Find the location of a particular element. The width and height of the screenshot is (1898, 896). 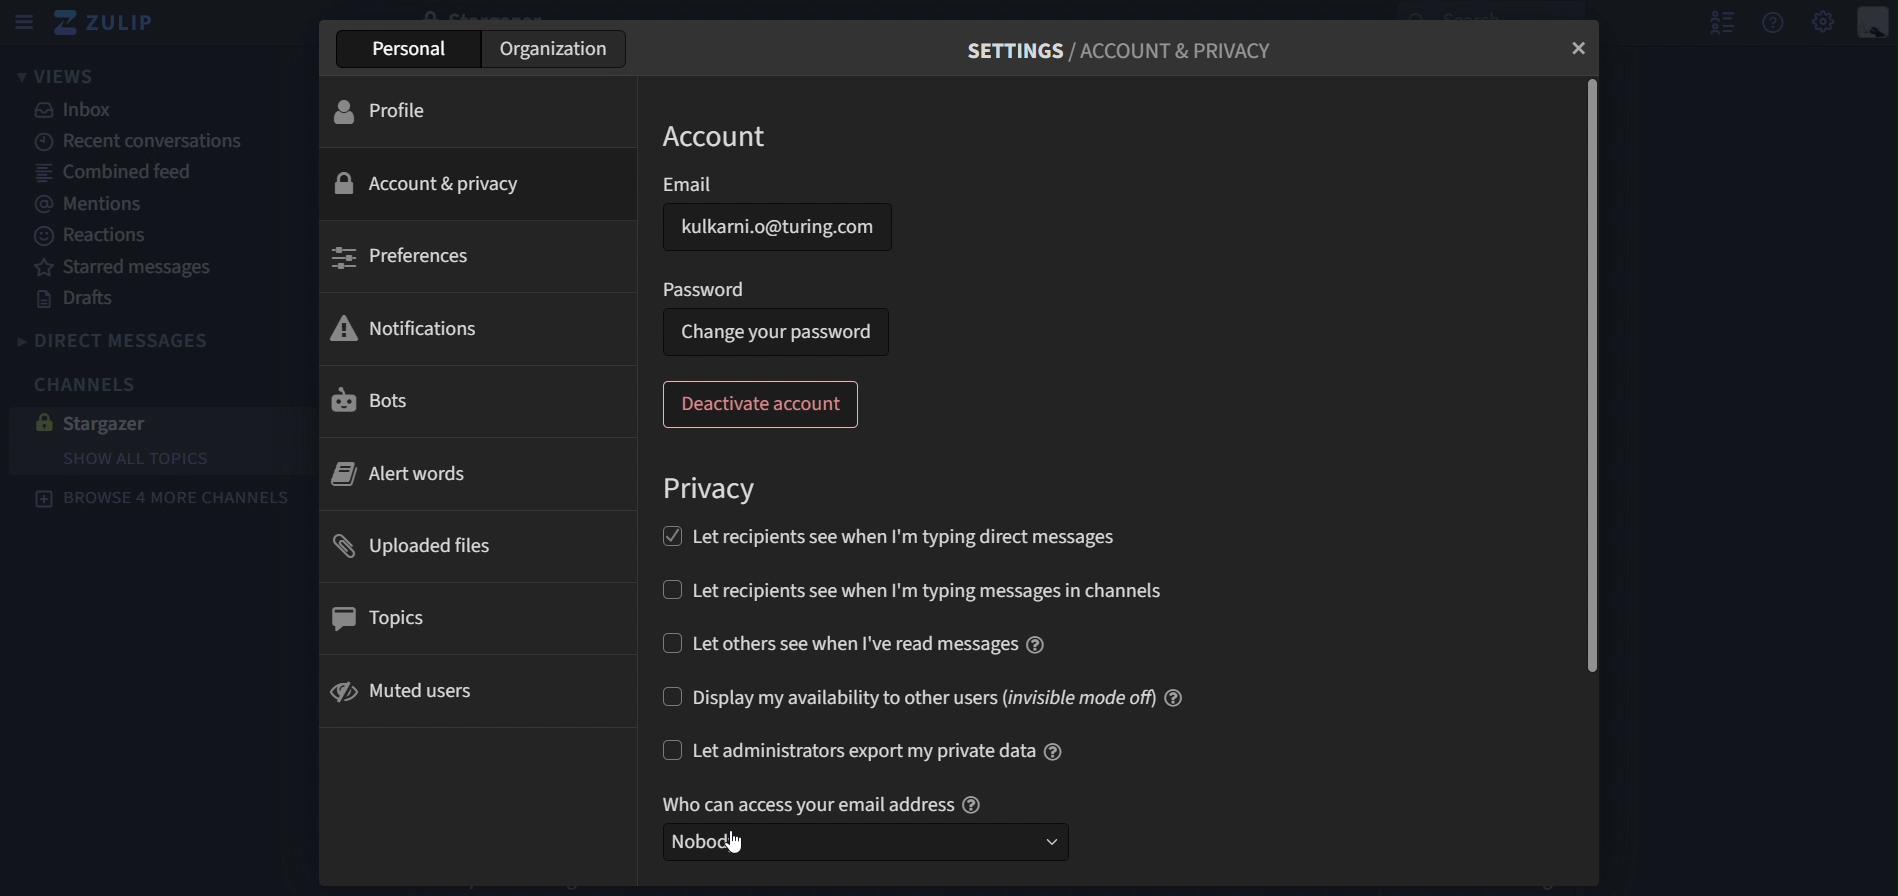

inbox is located at coordinates (81, 113).